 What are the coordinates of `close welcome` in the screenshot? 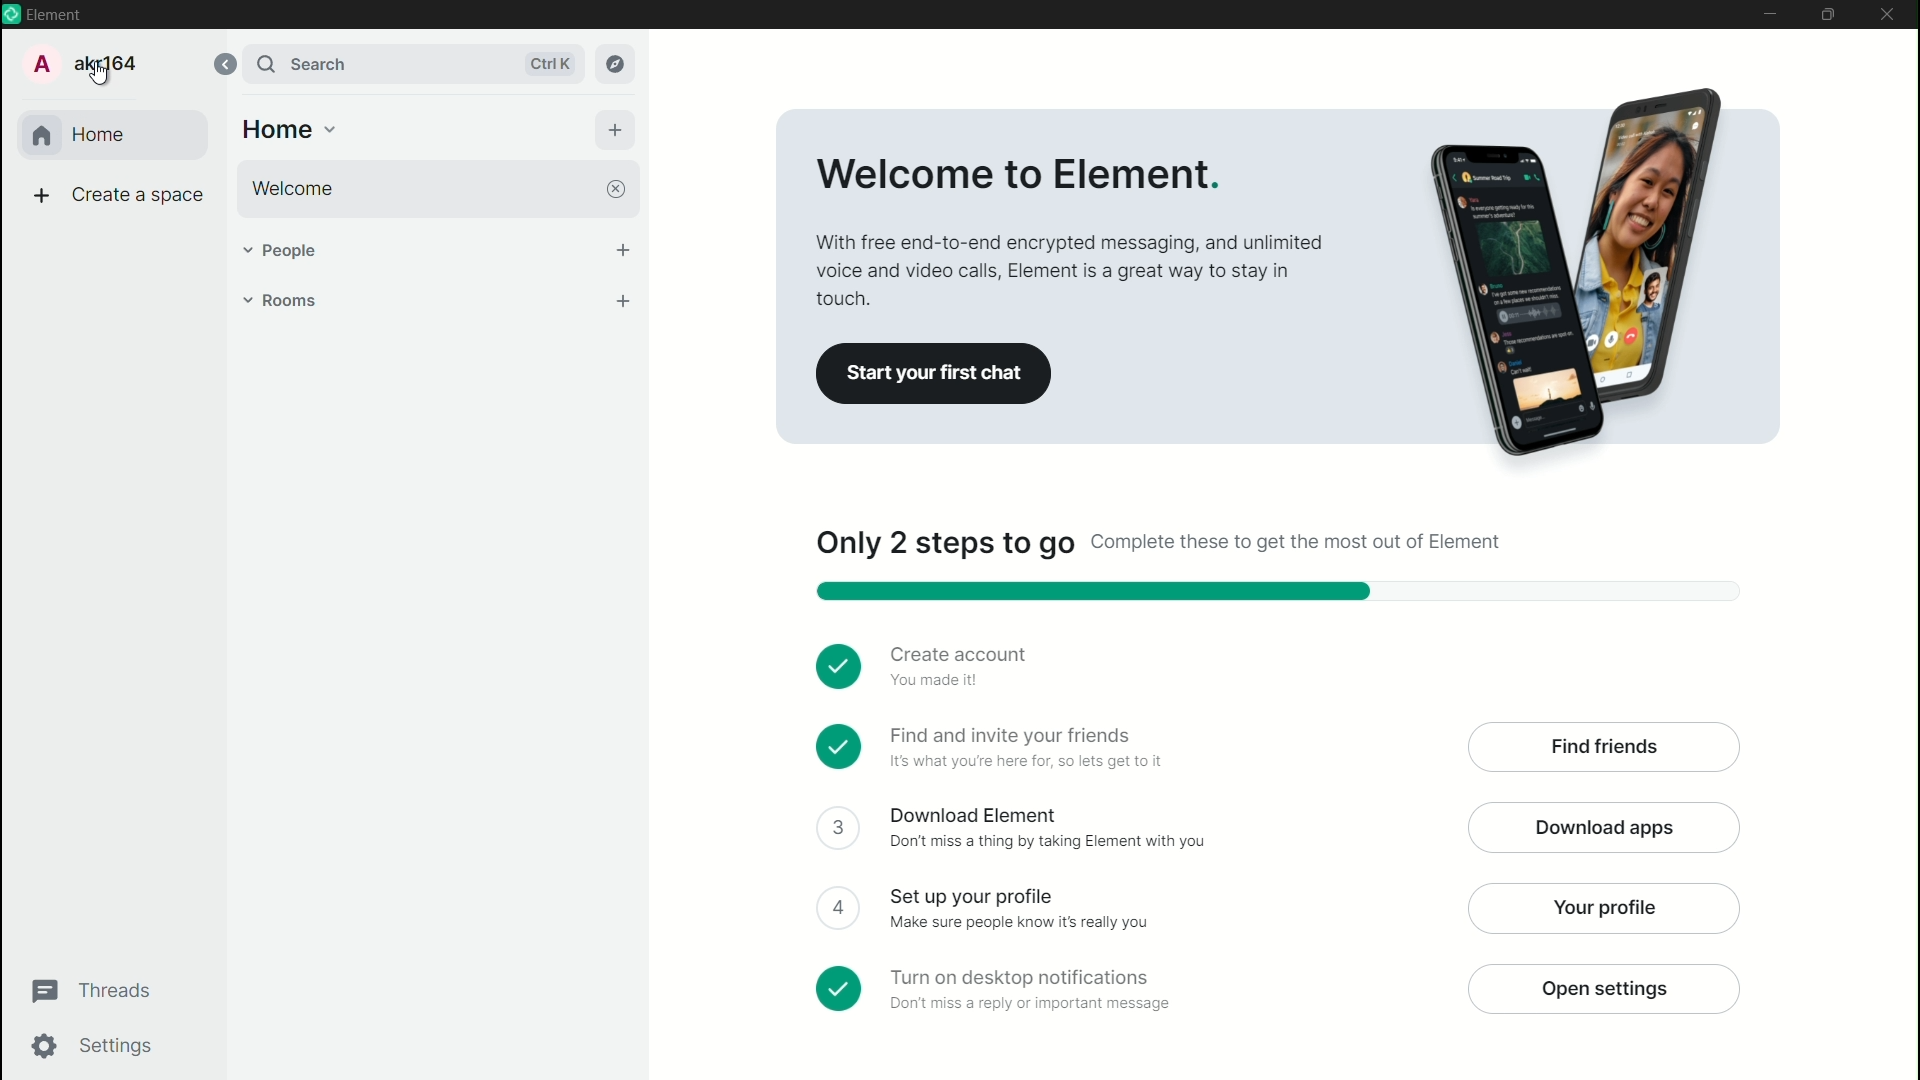 It's located at (617, 190).